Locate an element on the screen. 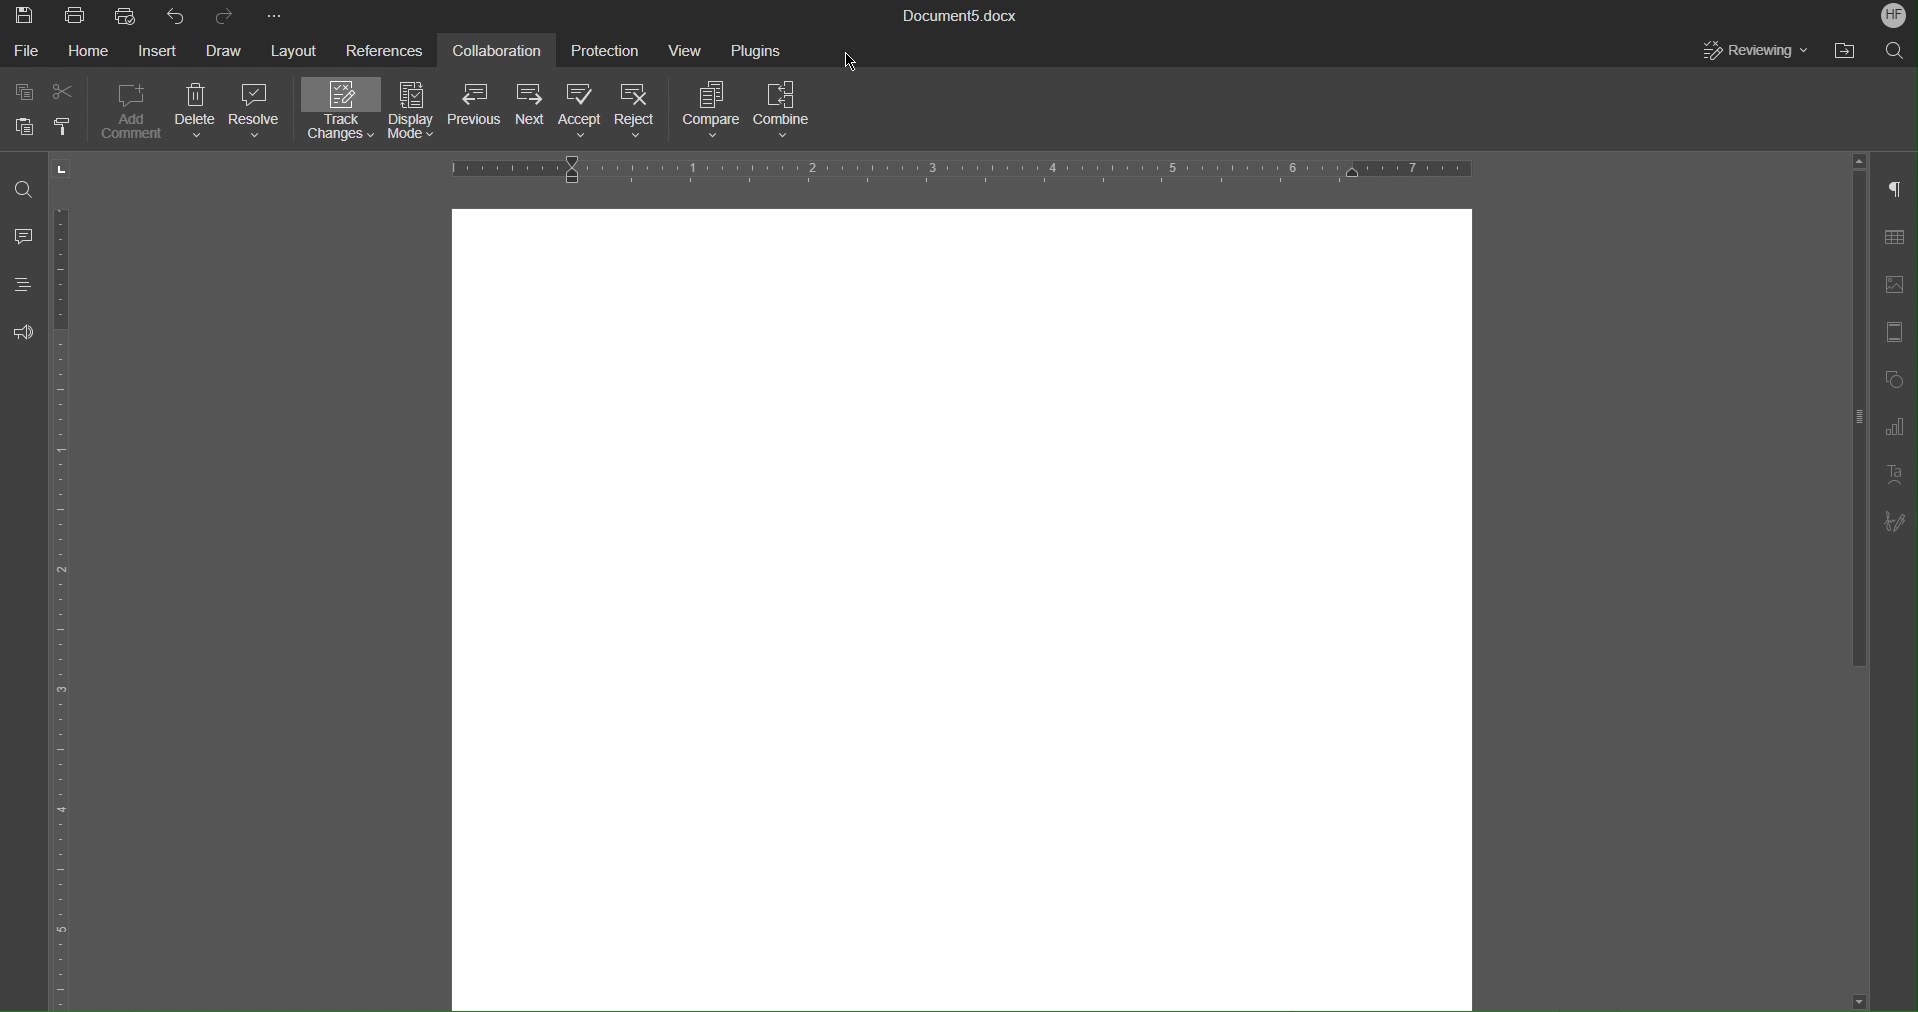 This screenshot has width=1918, height=1012. Reviewing is located at coordinates (1748, 53).